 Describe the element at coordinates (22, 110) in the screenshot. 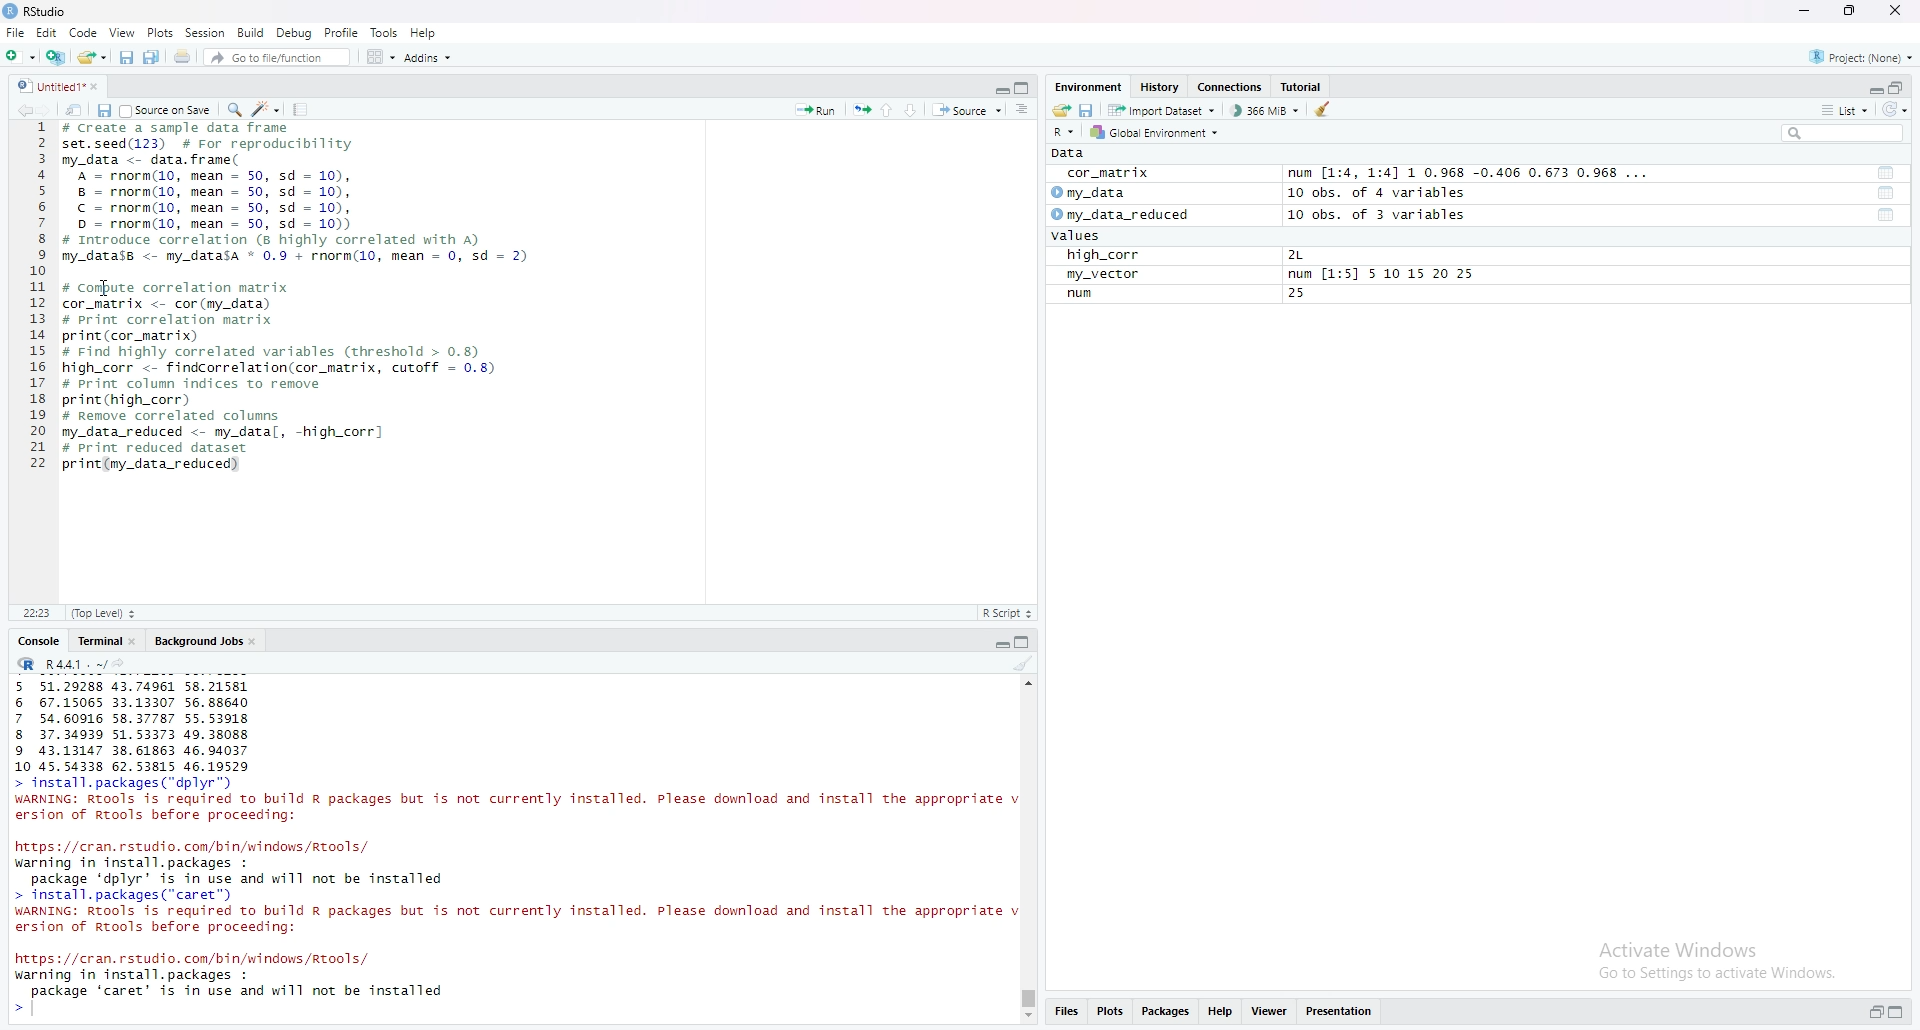

I see `backward` at that location.